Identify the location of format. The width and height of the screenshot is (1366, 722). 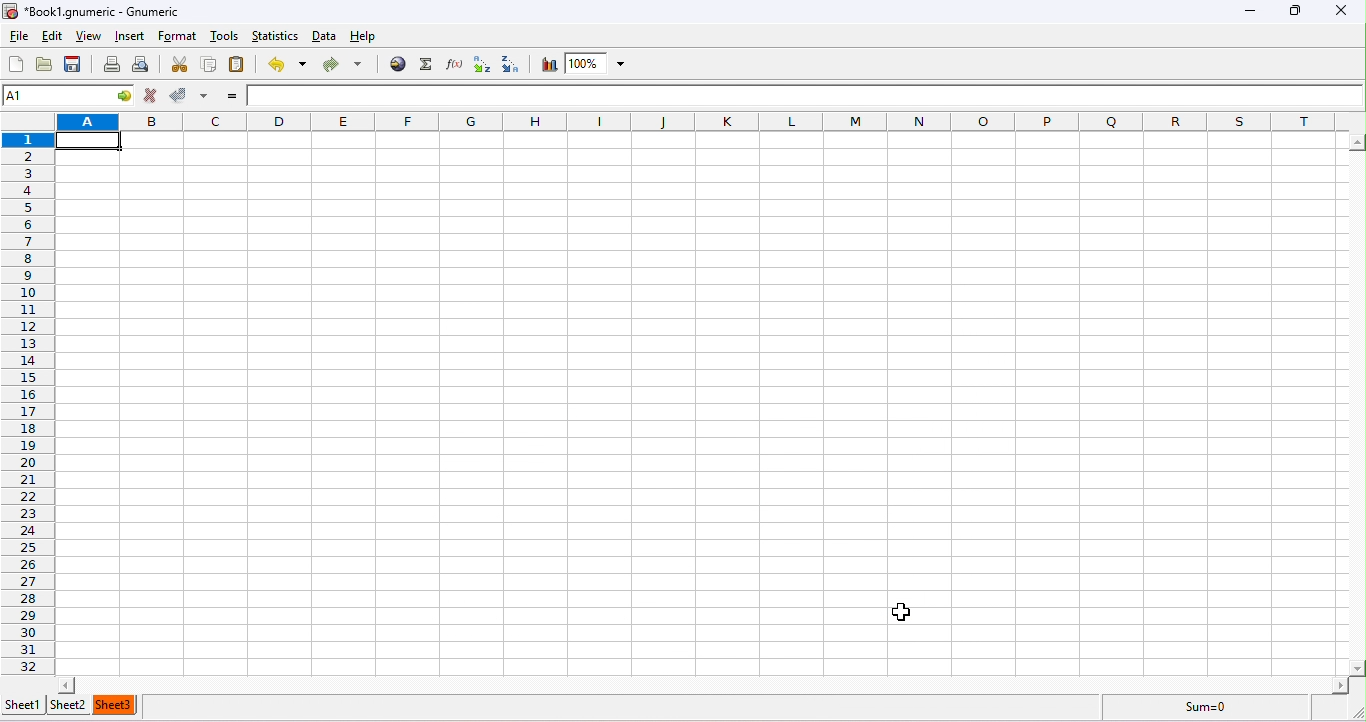
(178, 36).